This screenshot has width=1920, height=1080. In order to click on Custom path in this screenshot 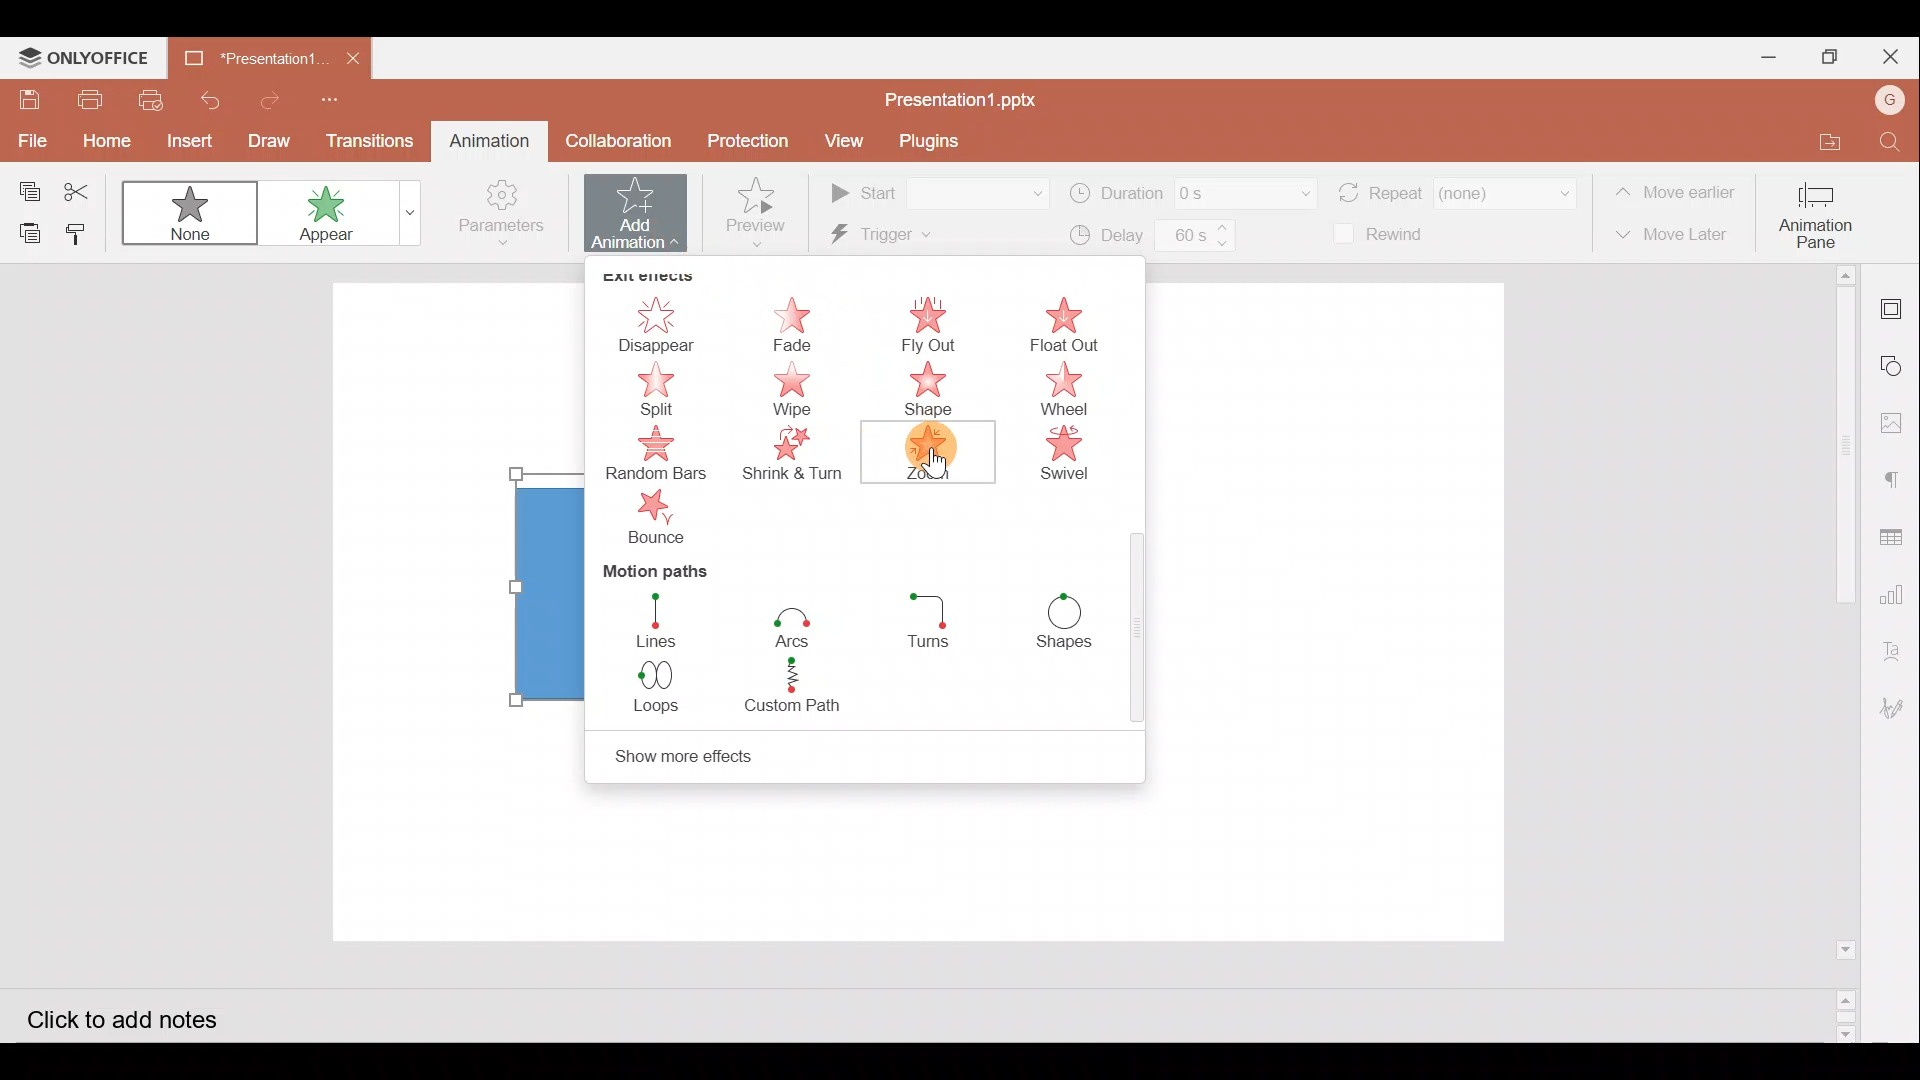, I will do `click(804, 687)`.